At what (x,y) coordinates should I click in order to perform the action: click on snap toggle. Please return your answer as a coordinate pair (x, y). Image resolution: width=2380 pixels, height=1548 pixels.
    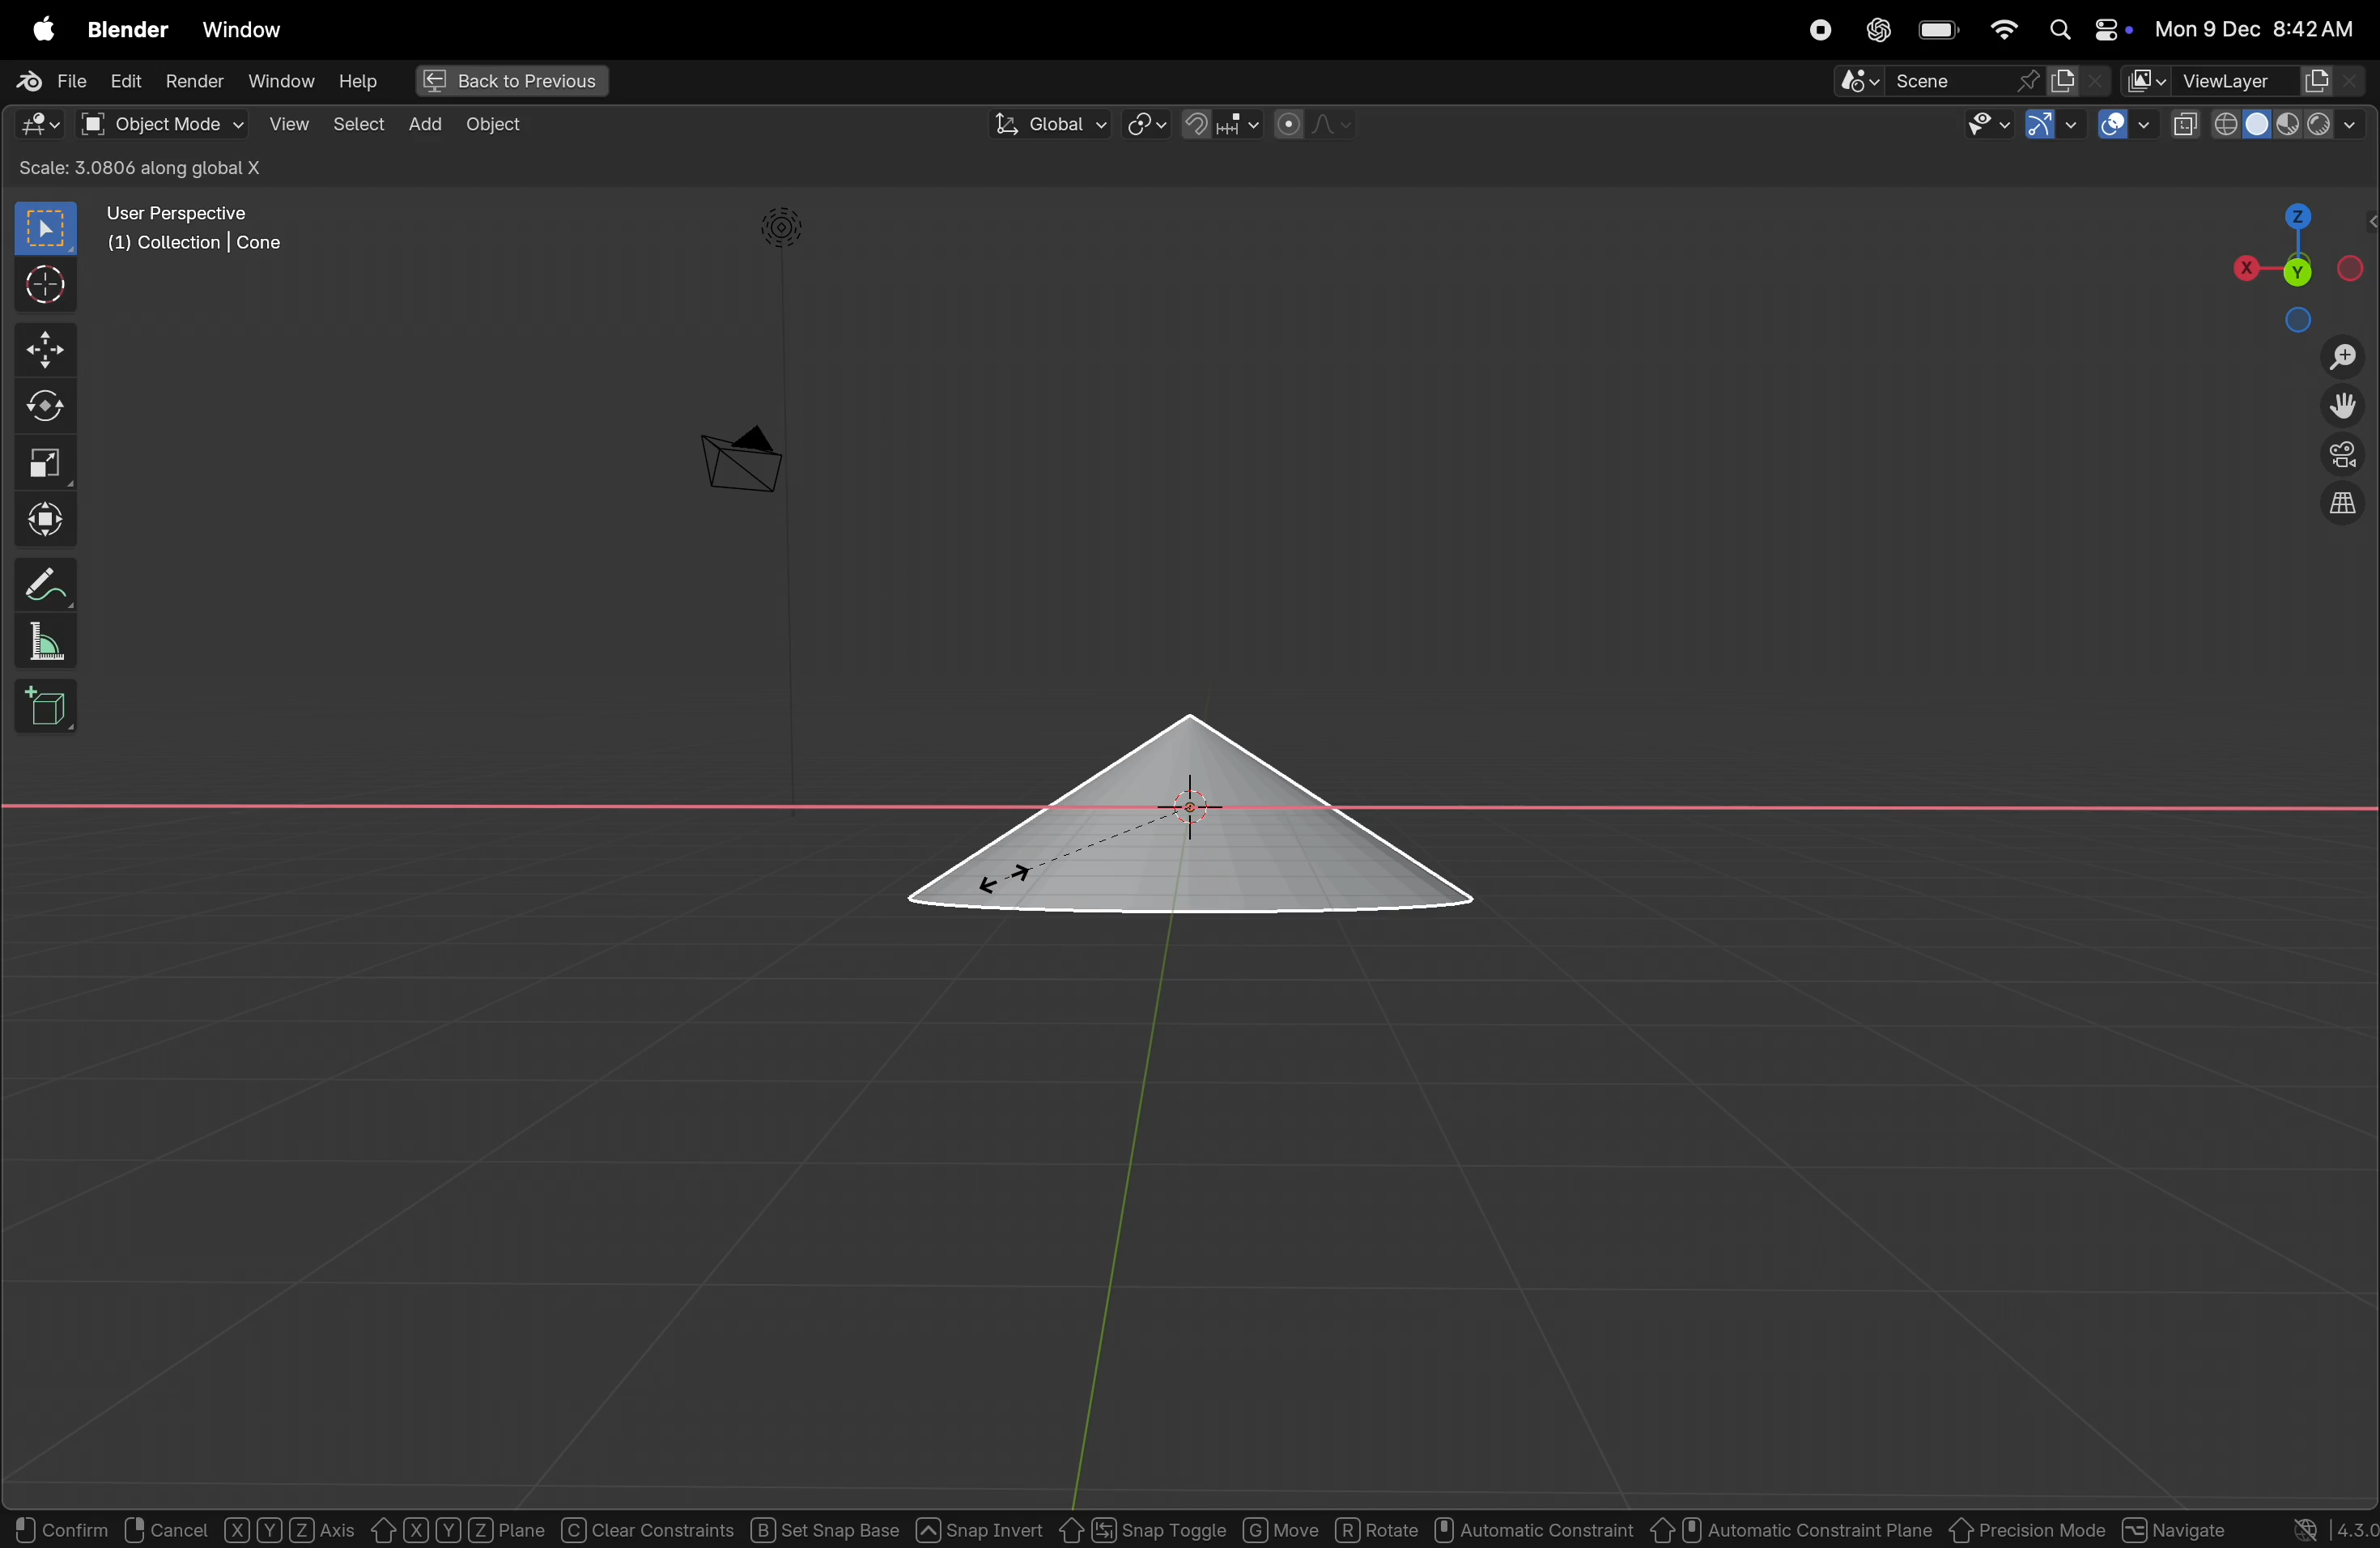
    Looking at the image, I should click on (1142, 1527).